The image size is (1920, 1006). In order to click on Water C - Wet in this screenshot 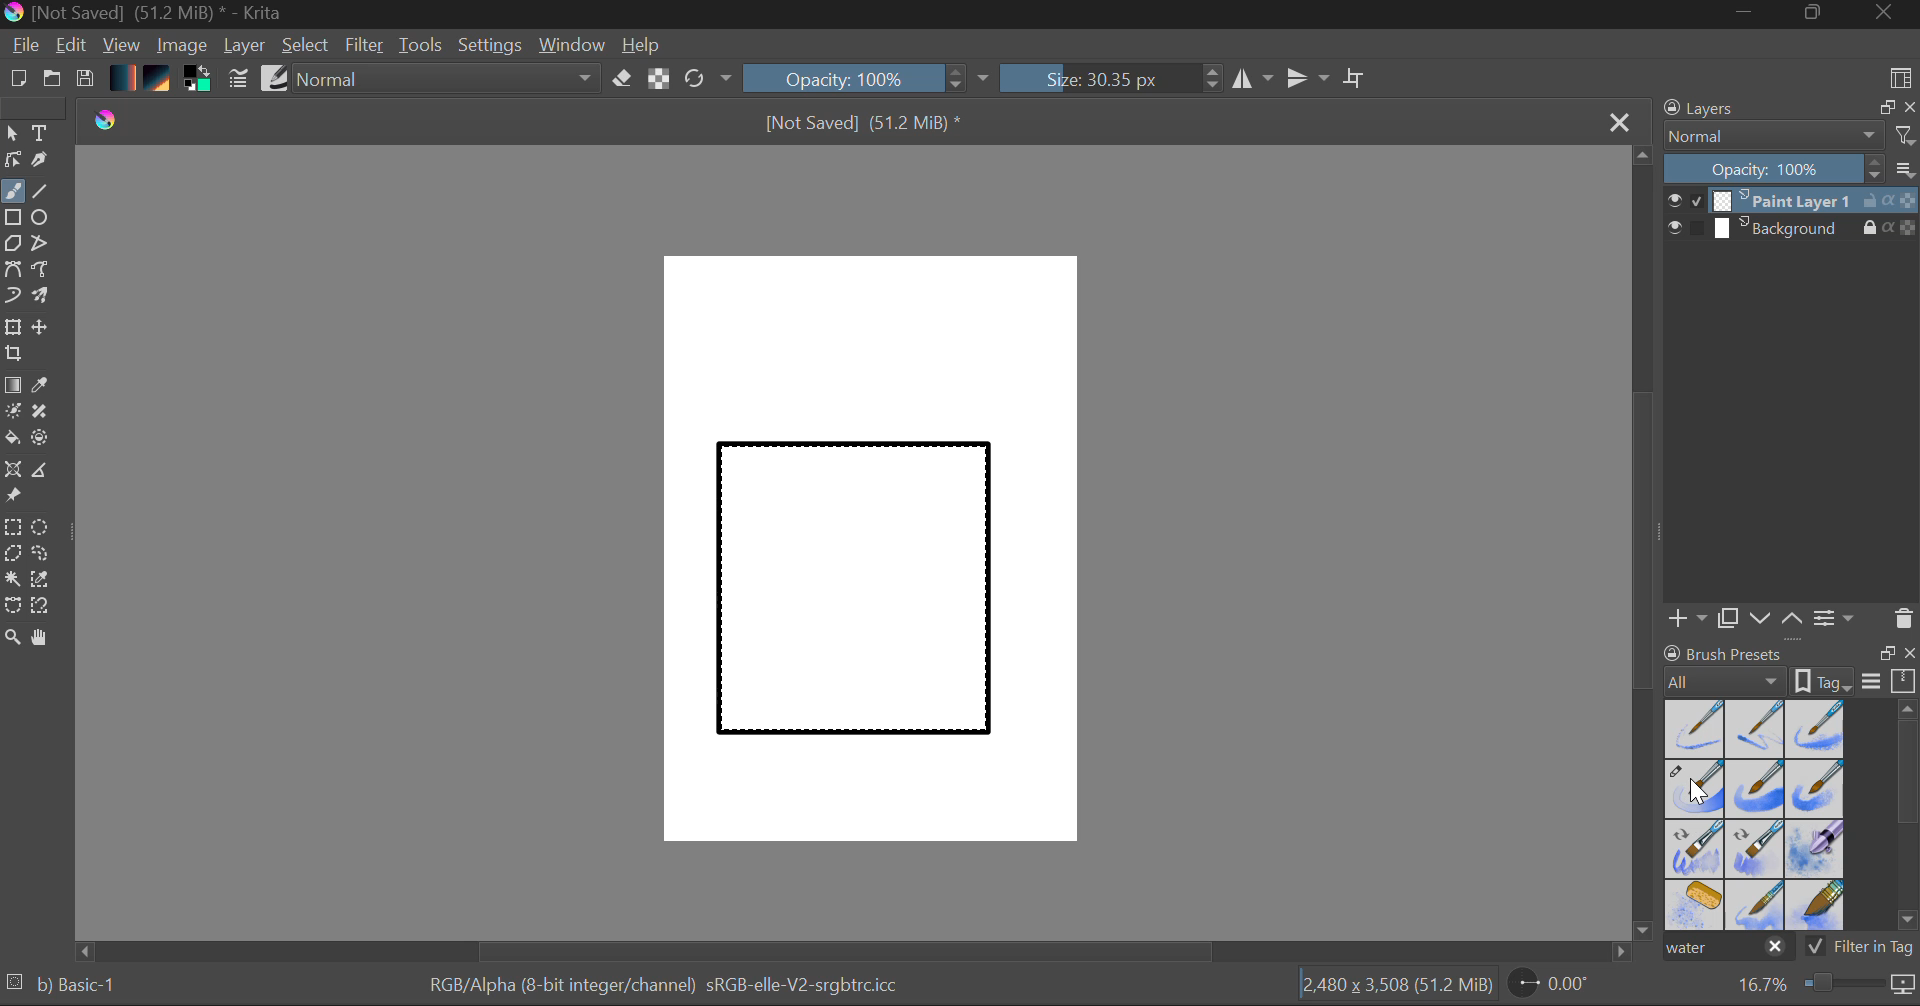, I will do `click(1757, 729)`.